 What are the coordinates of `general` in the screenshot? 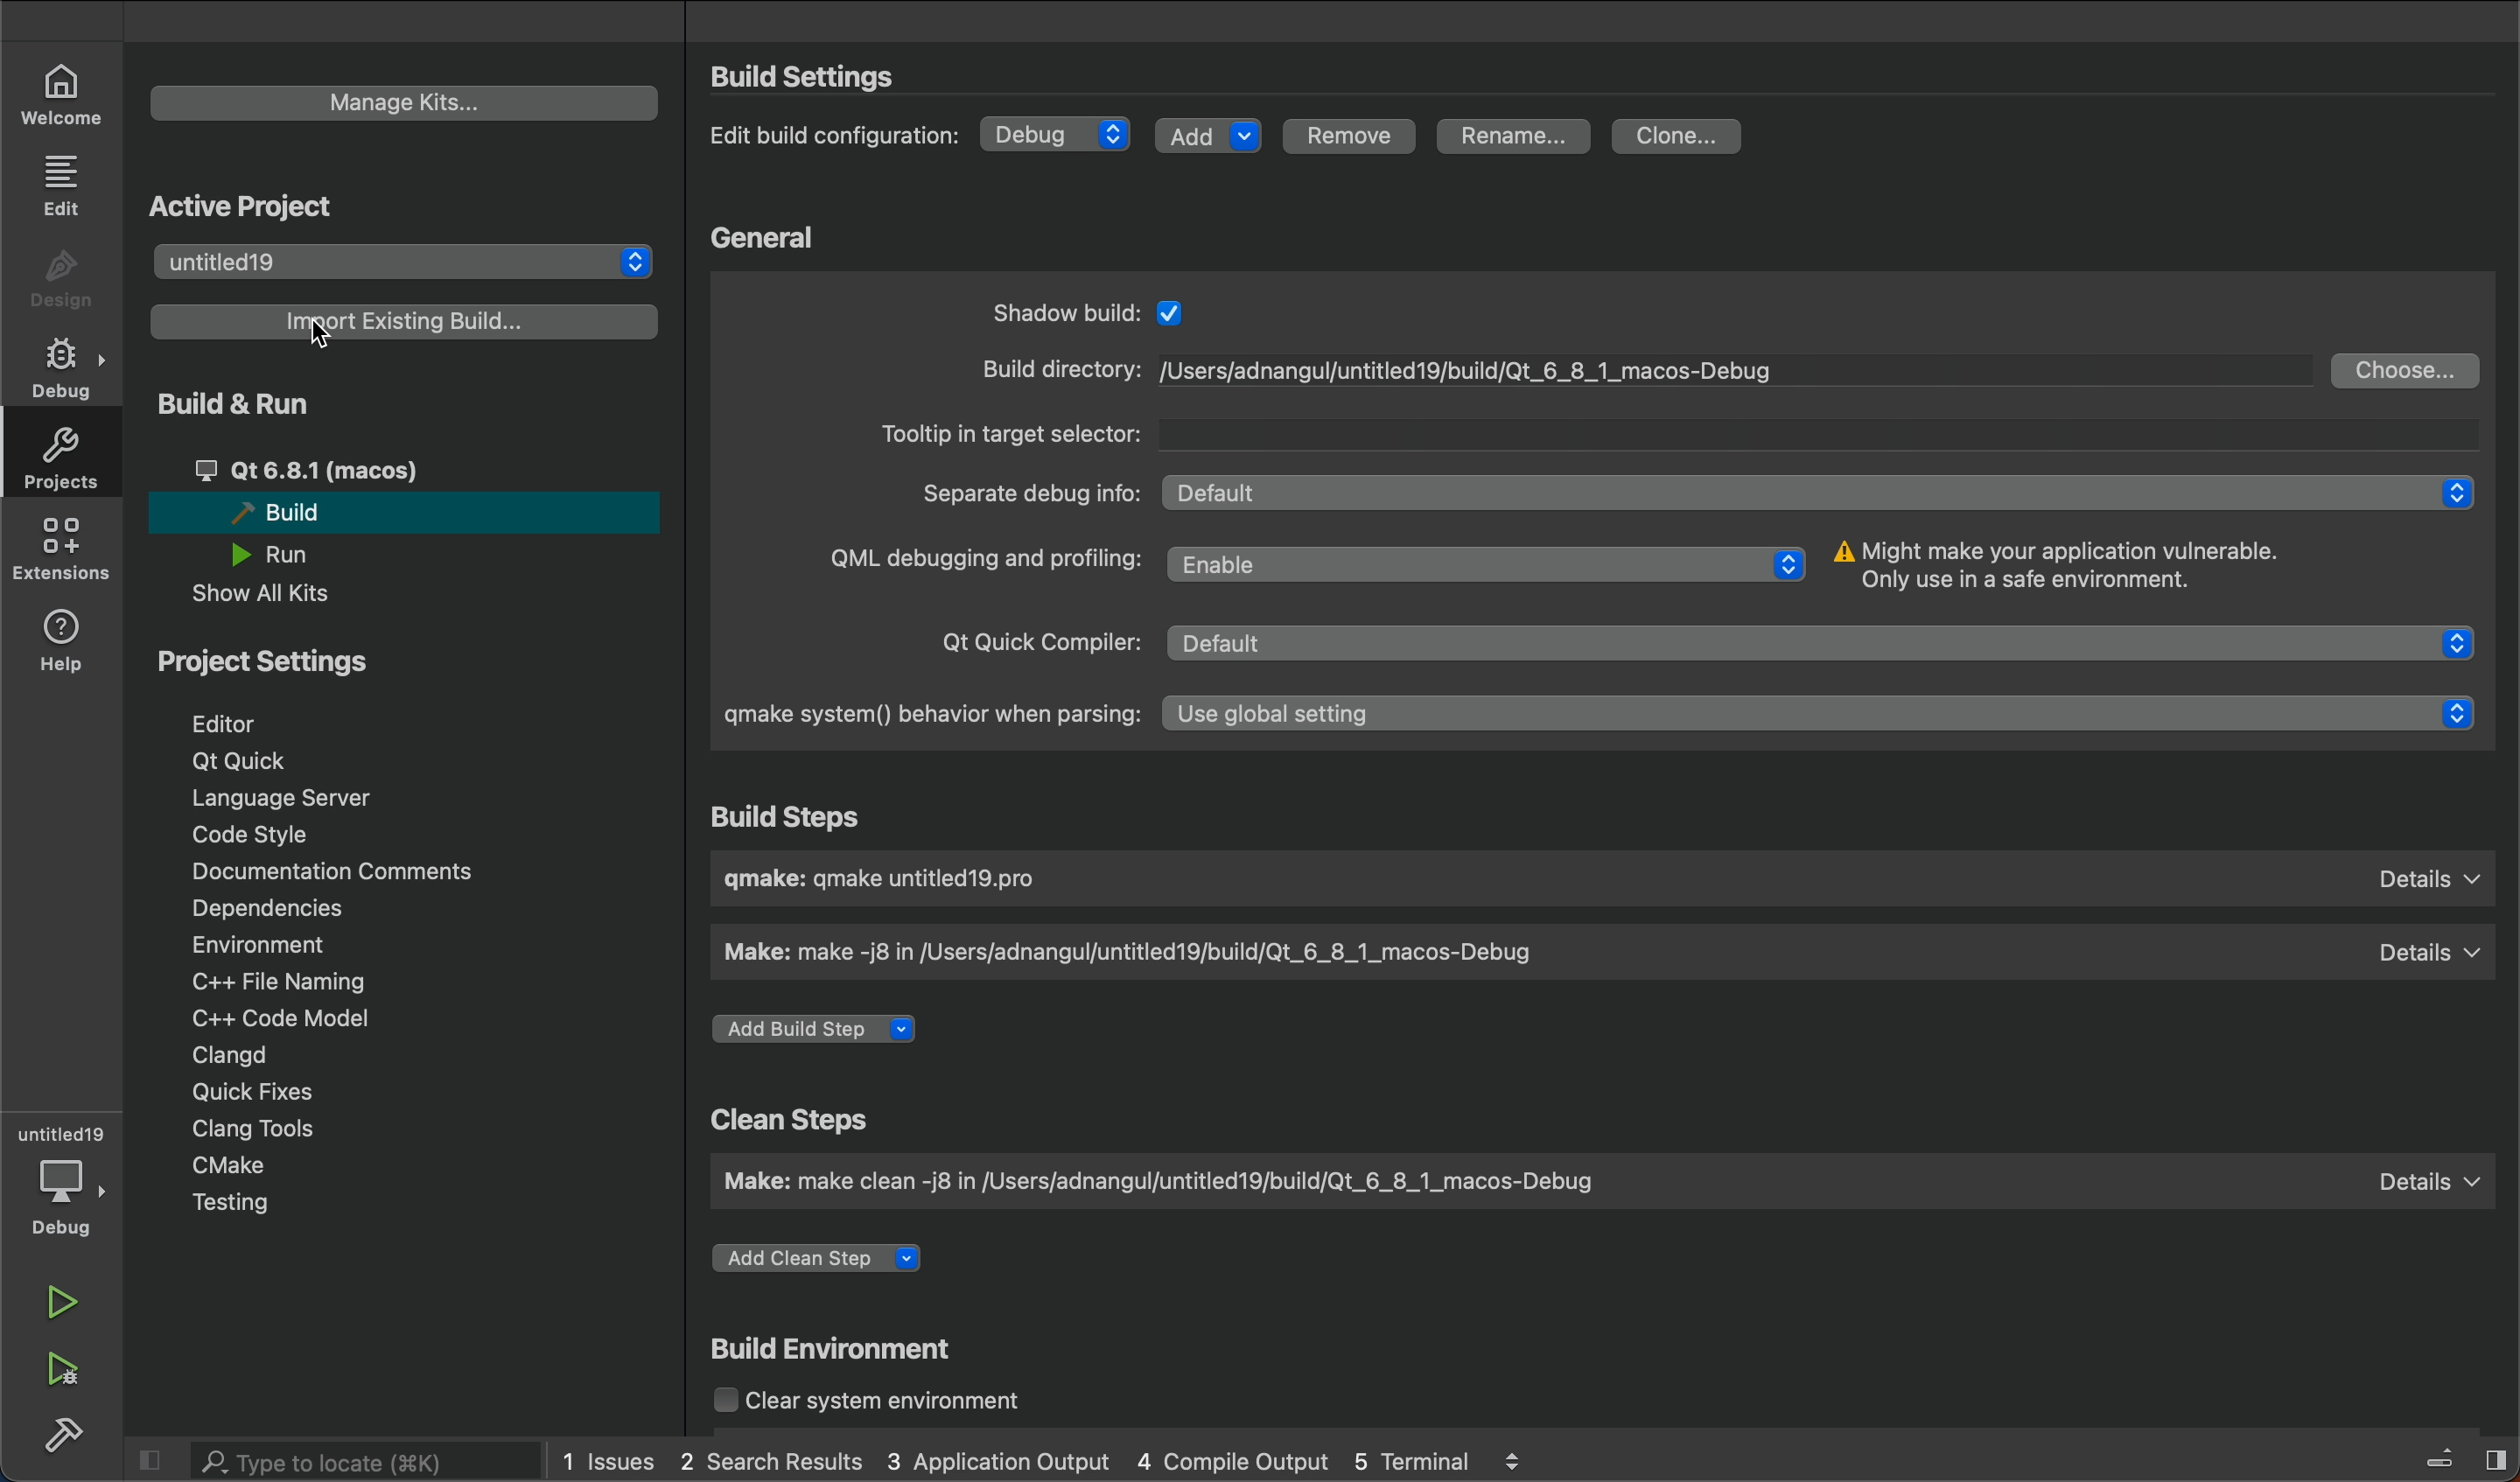 It's located at (772, 238).